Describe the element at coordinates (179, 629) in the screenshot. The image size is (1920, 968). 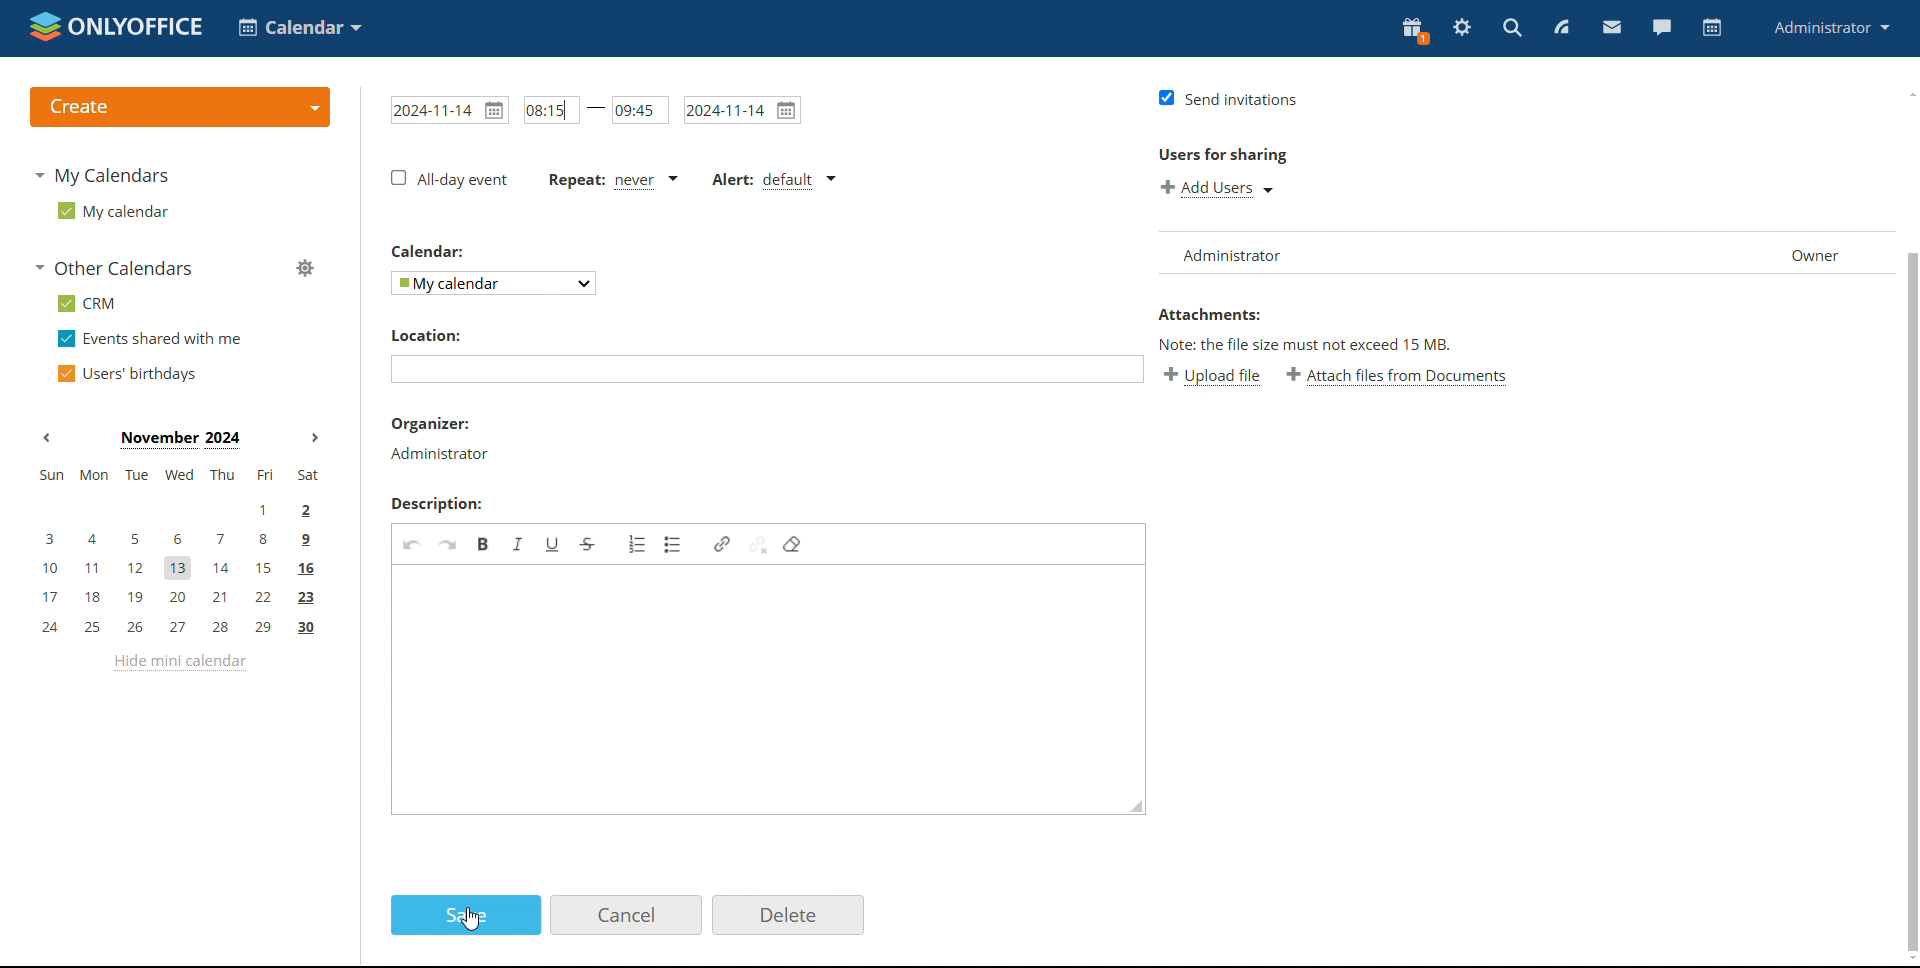
I see `24, 25, 26, 27, 28, 29, 30` at that location.